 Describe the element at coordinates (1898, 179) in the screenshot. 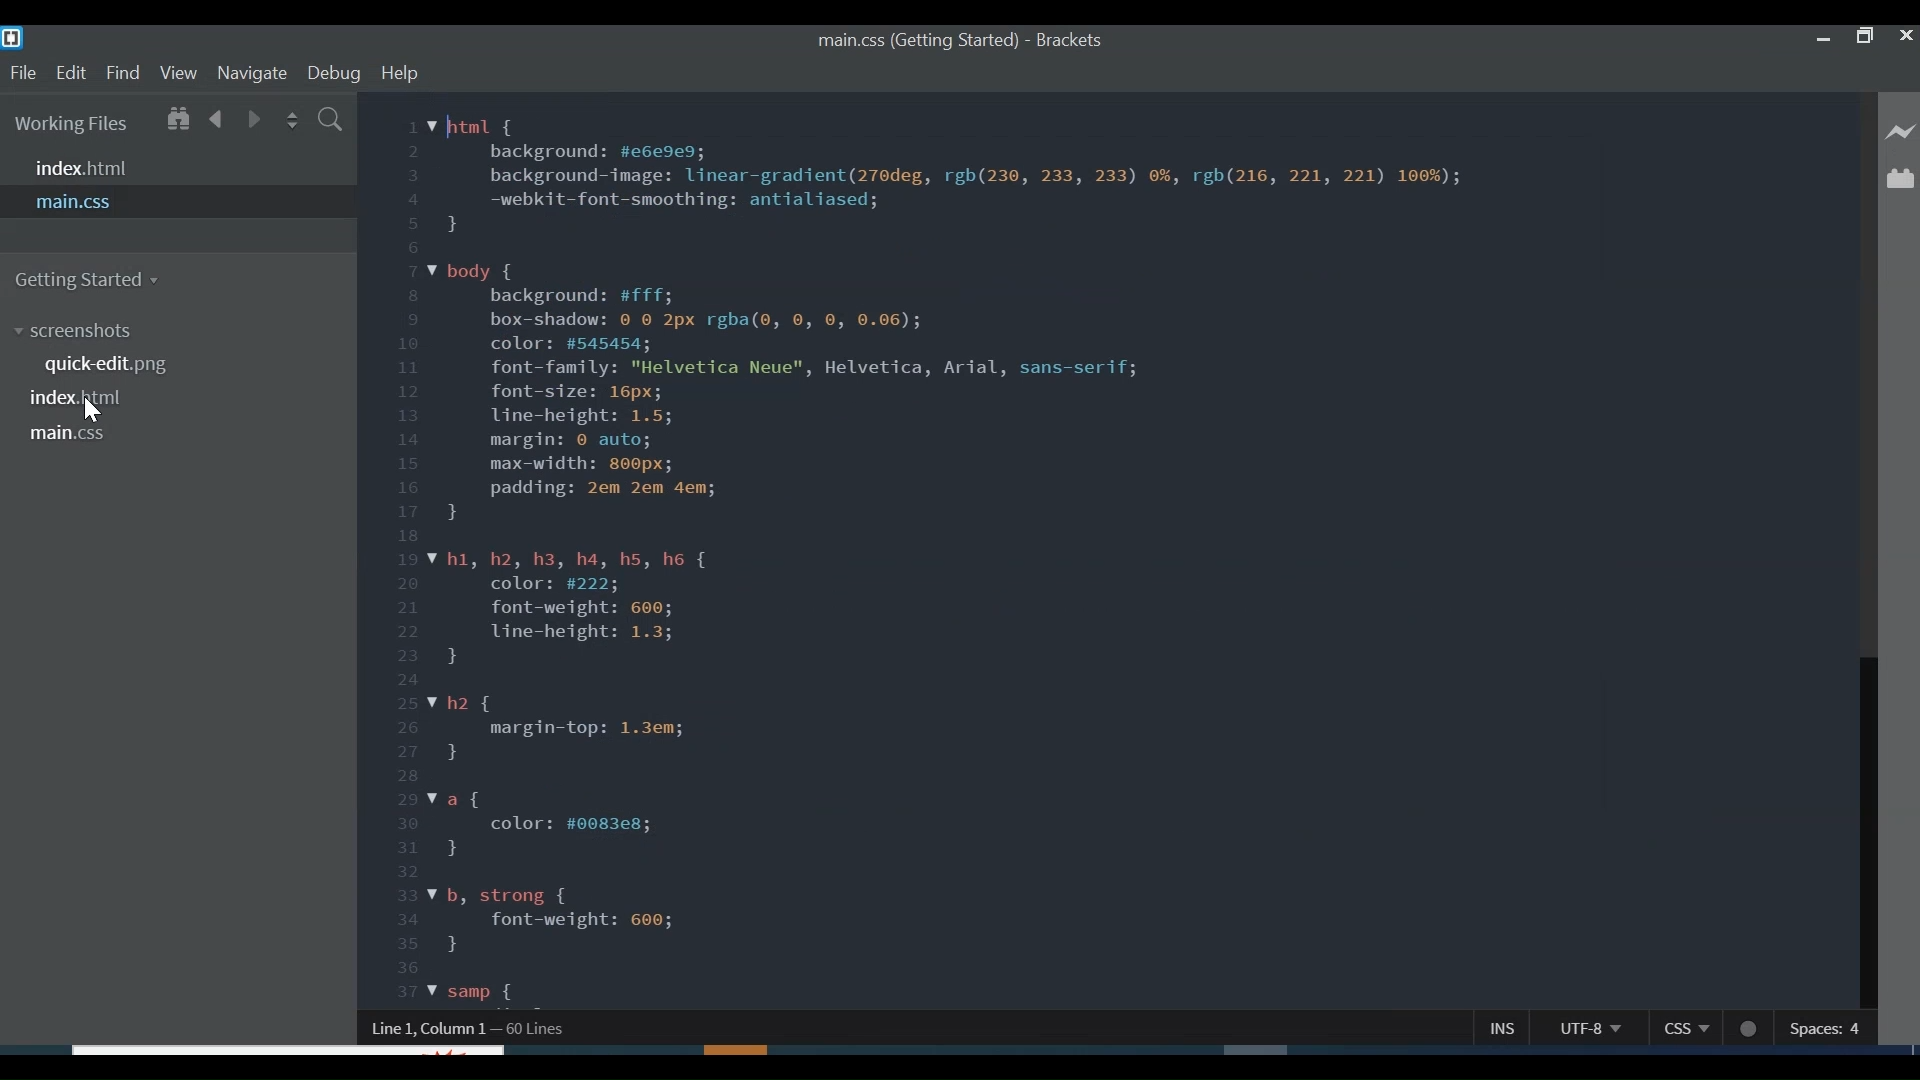

I see `Extension Manager` at that location.